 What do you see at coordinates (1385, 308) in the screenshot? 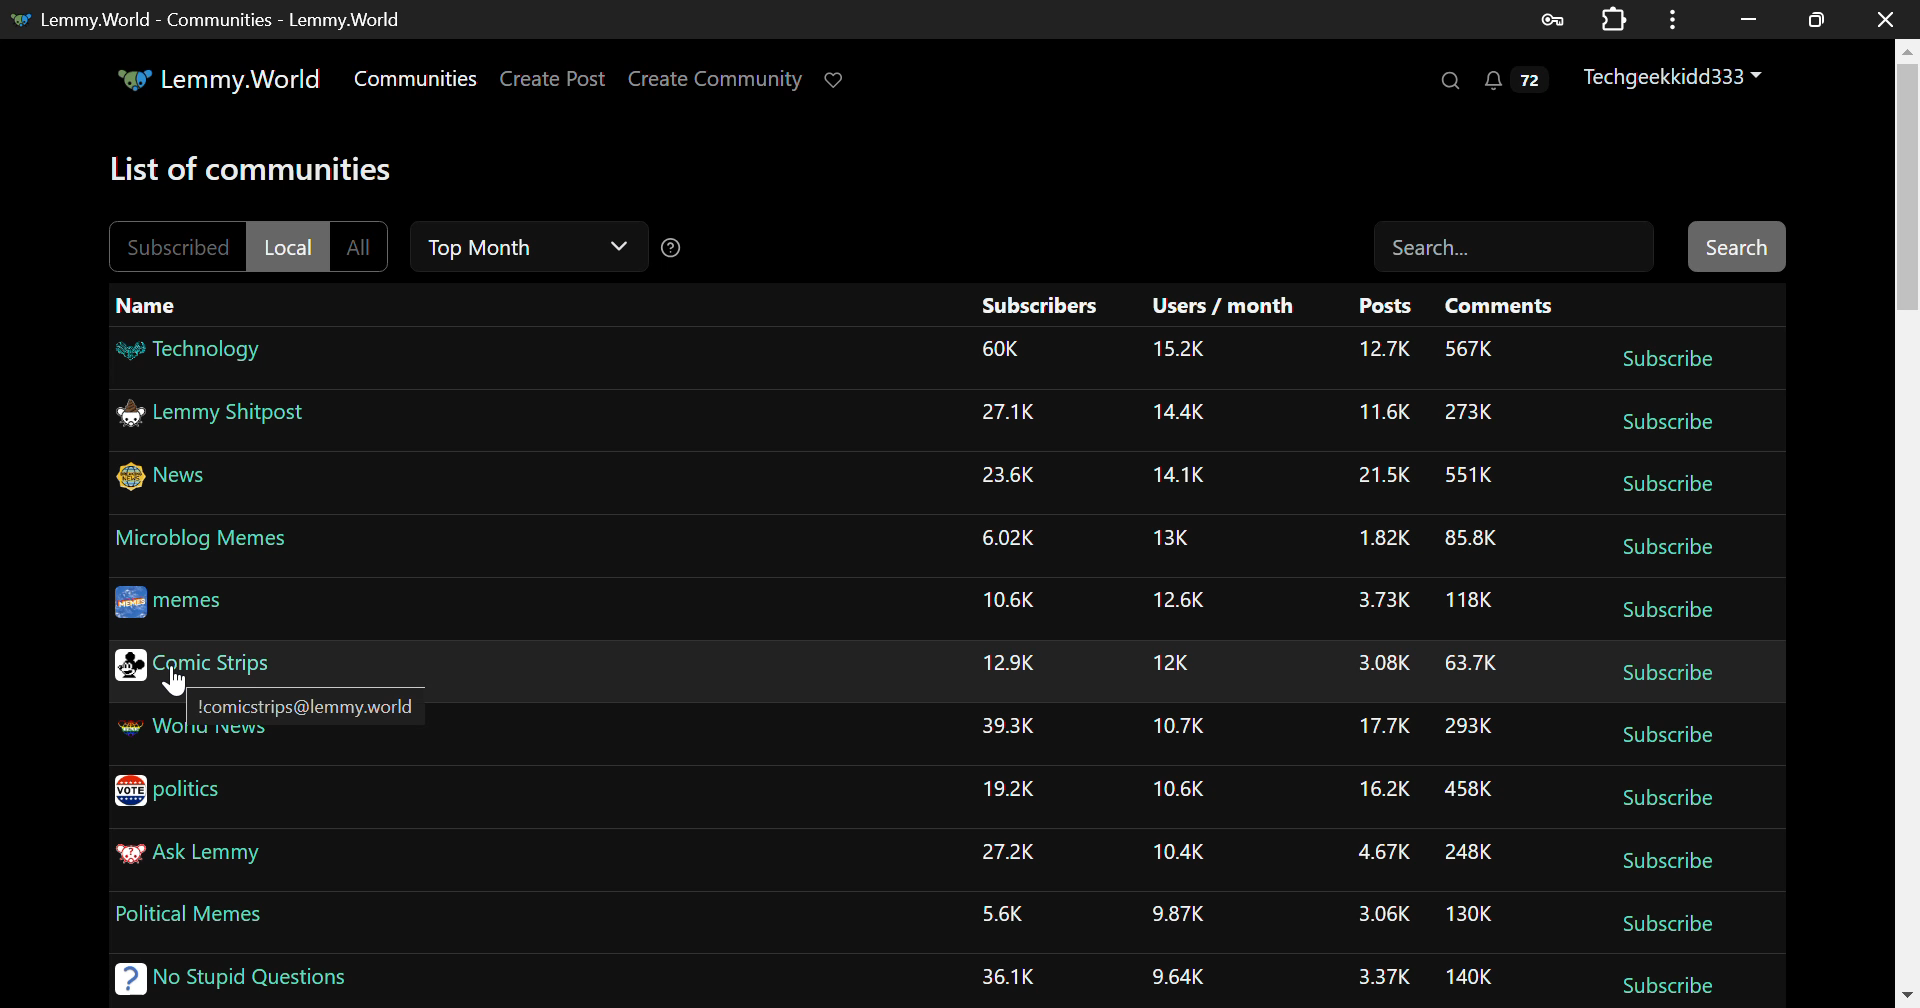
I see `Posts` at bounding box center [1385, 308].